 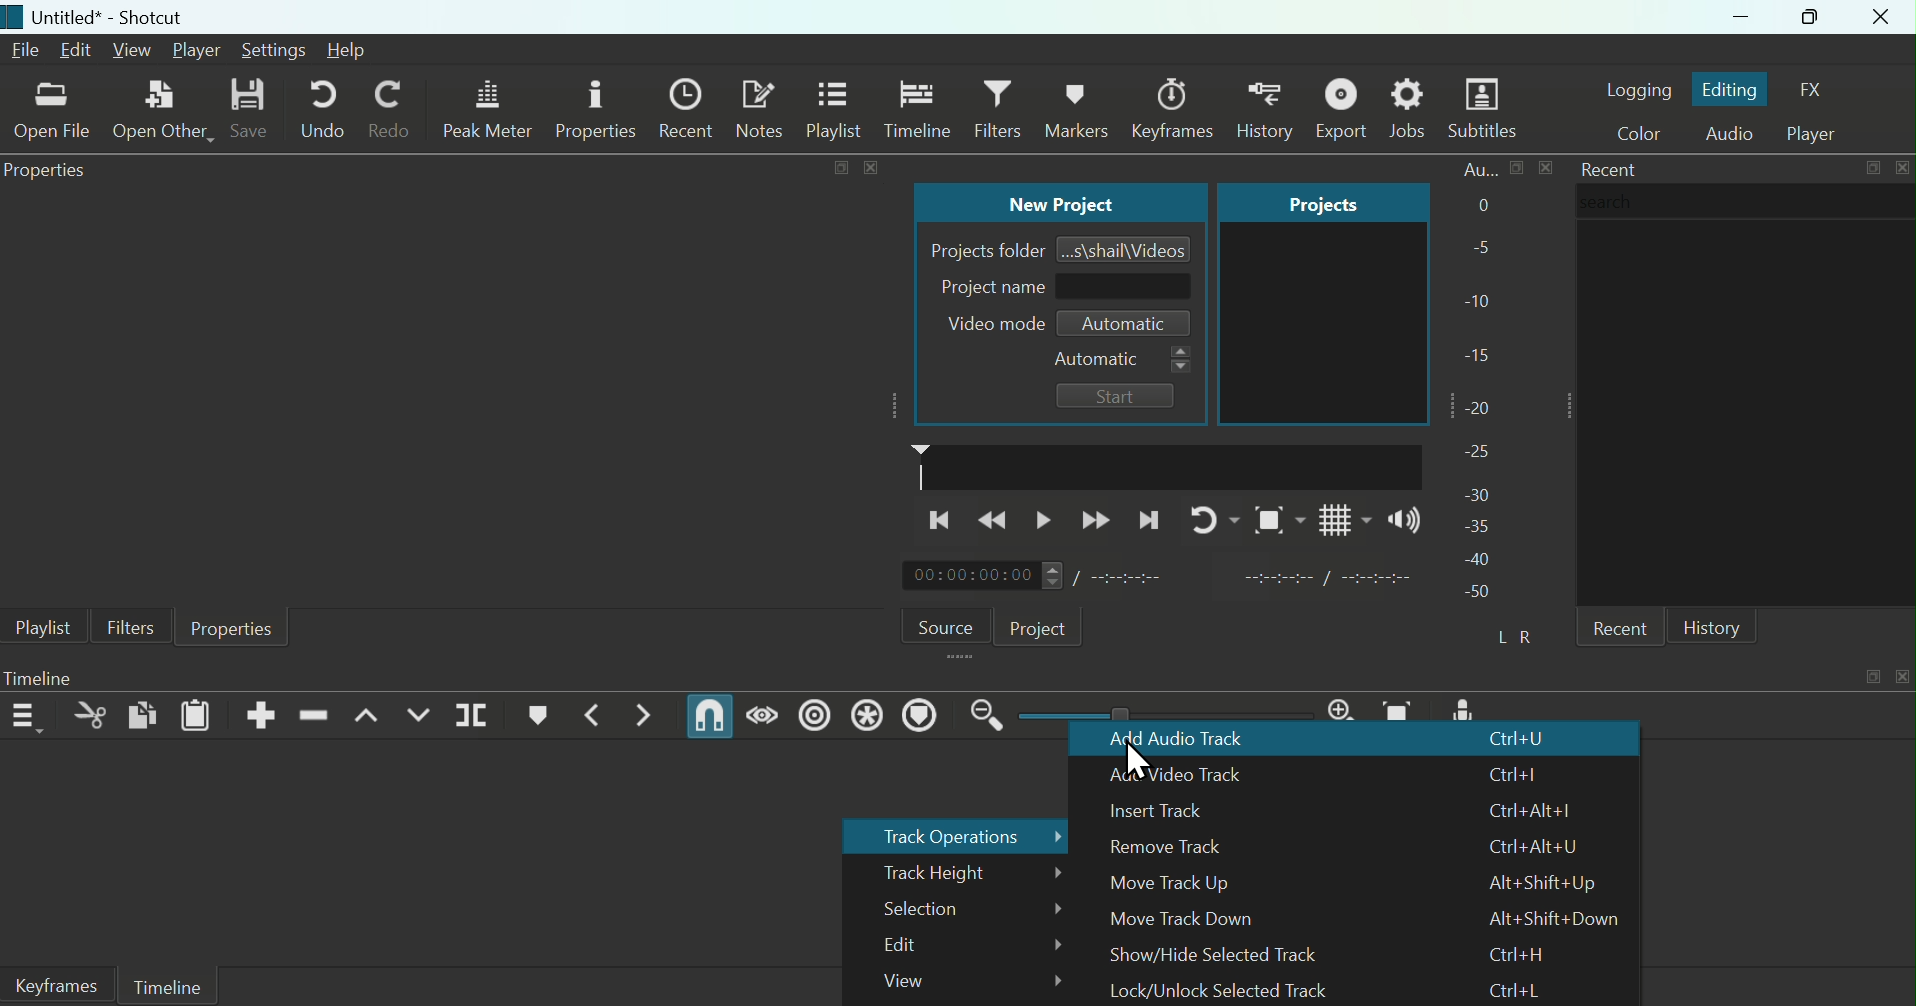 What do you see at coordinates (983, 249) in the screenshot?
I see `Projects folder` at bounding box center [983, 249].